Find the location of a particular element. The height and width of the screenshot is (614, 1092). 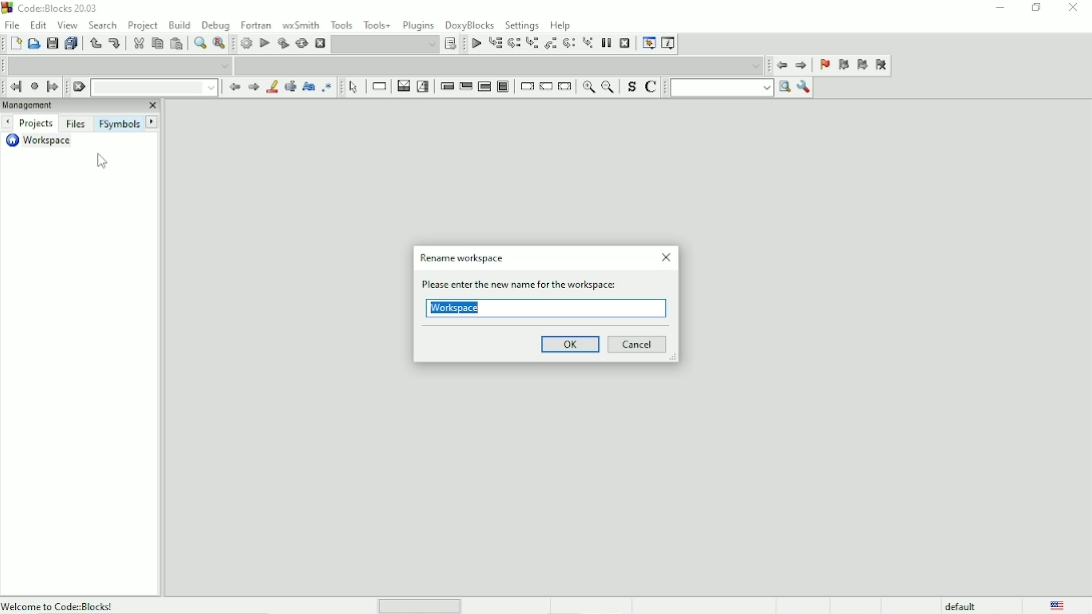

Code::Blocks 20.03 is located at coordinates (51, 8).